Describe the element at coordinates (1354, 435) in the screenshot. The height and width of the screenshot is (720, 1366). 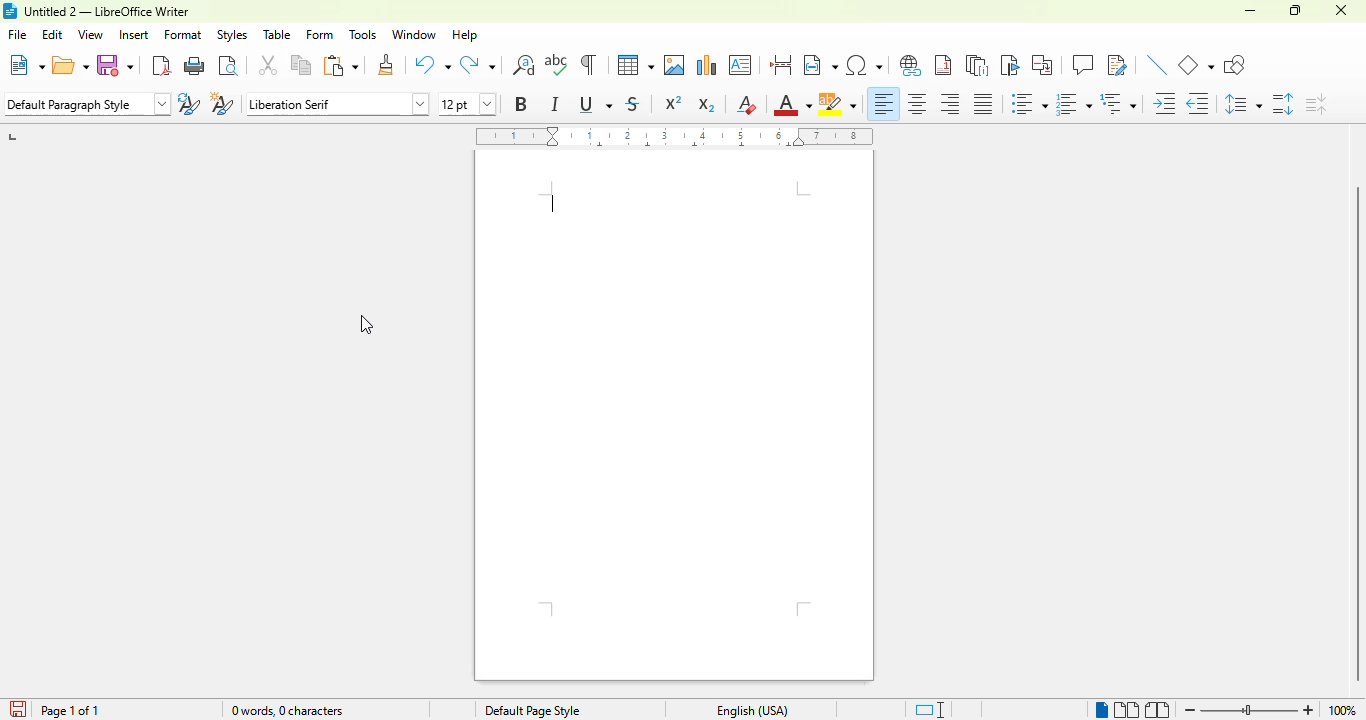
I see `vertical scroll bar` at that location.